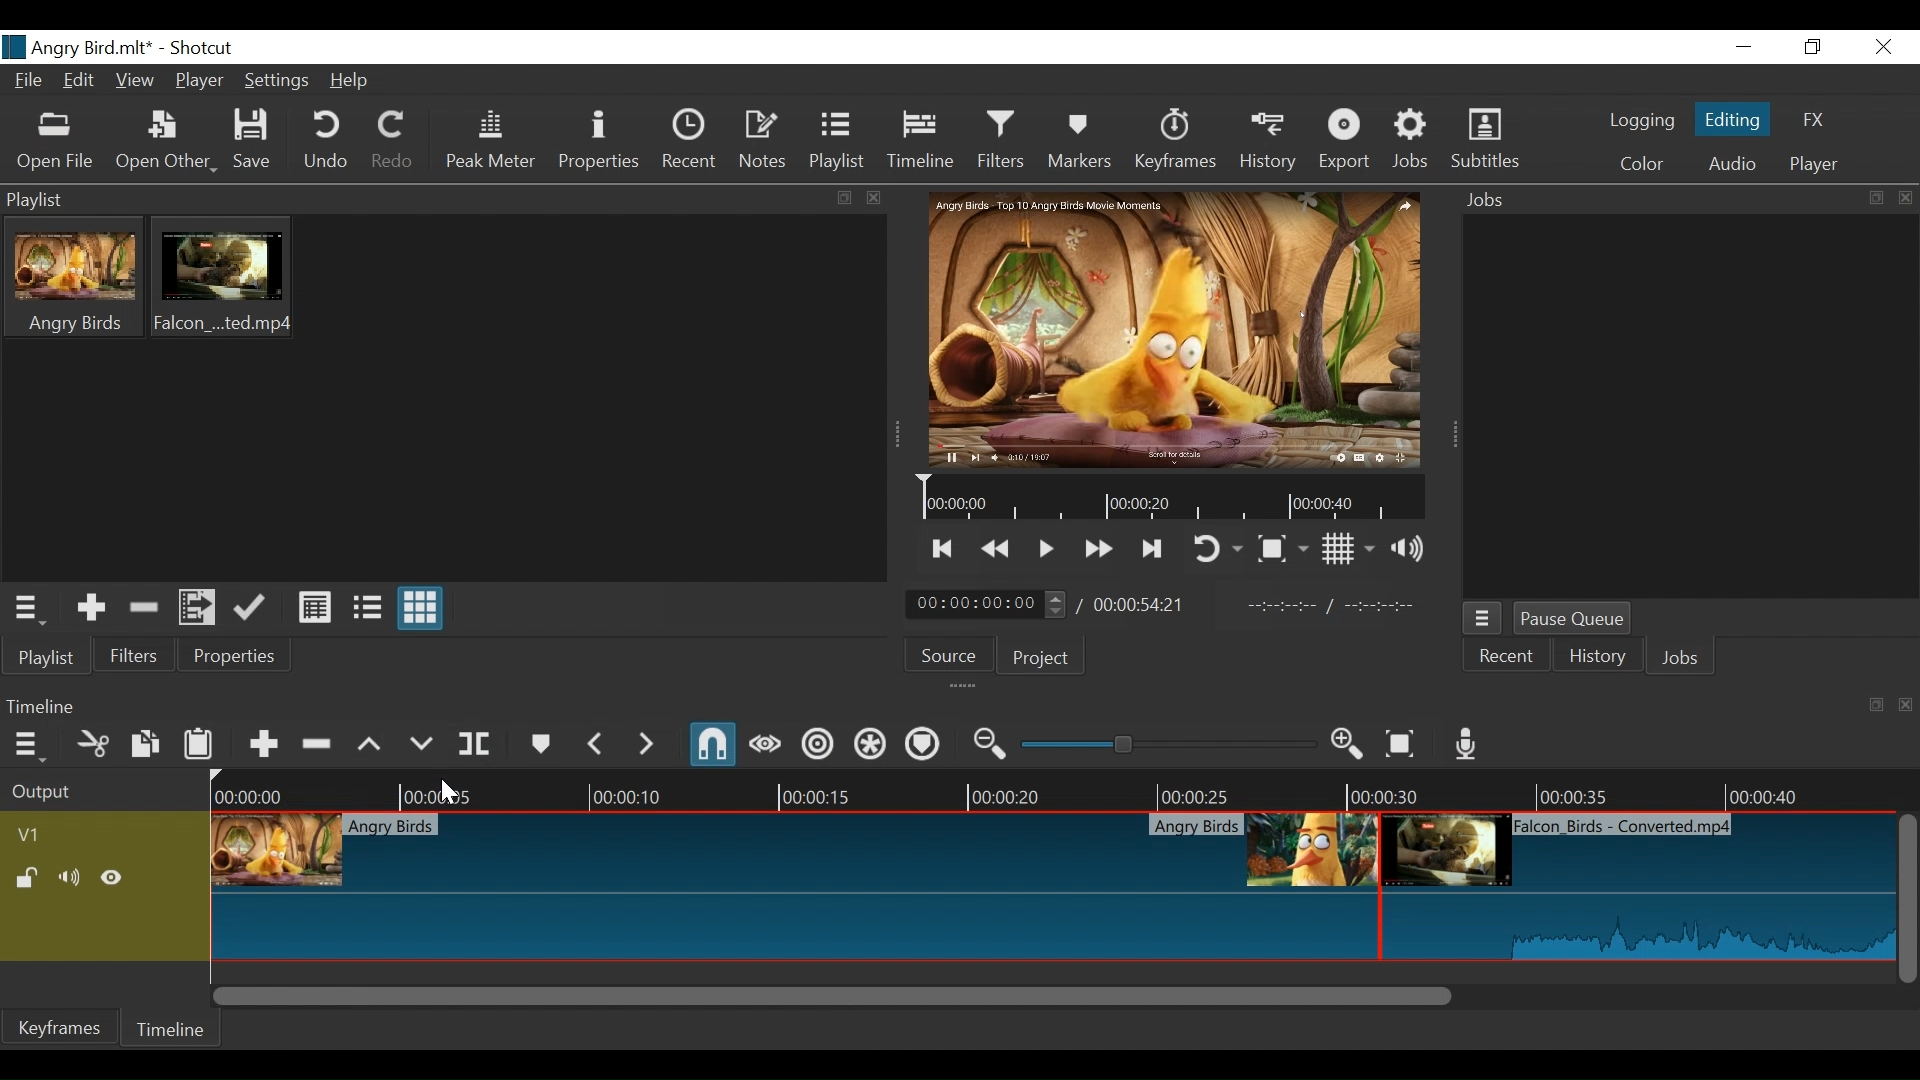  Describe the element at coordinates (793, 886) in the screenshot. I see `Clip` at that location.